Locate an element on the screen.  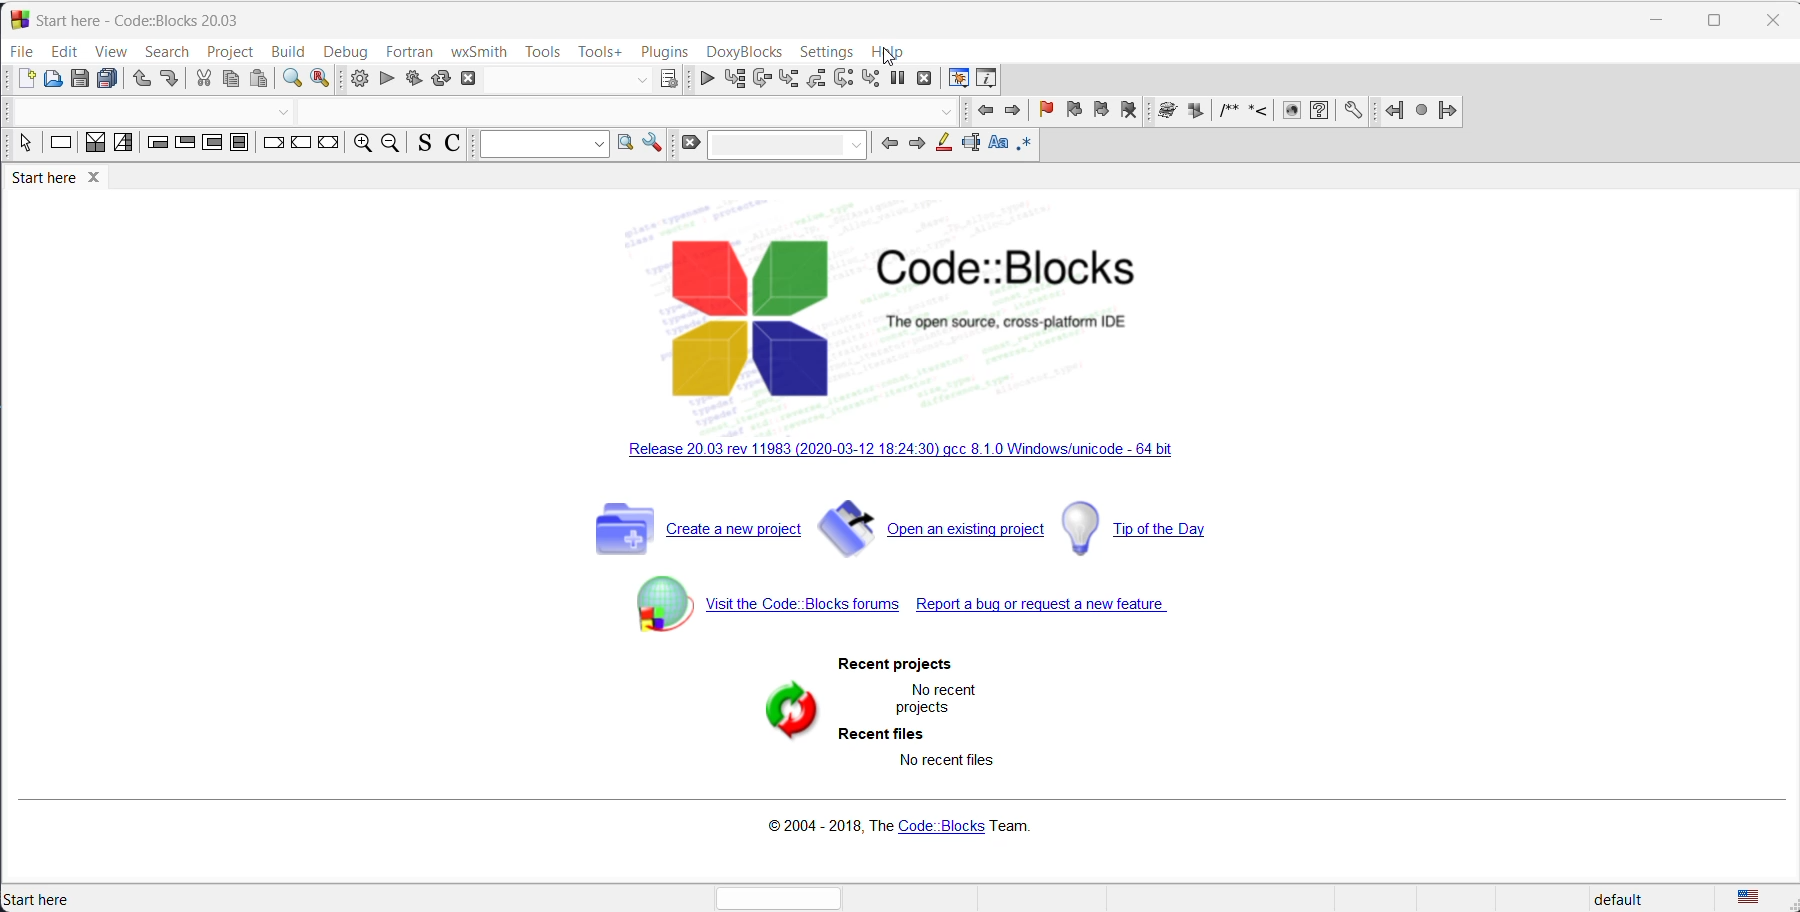
start here is located at coordinates (42, 899).